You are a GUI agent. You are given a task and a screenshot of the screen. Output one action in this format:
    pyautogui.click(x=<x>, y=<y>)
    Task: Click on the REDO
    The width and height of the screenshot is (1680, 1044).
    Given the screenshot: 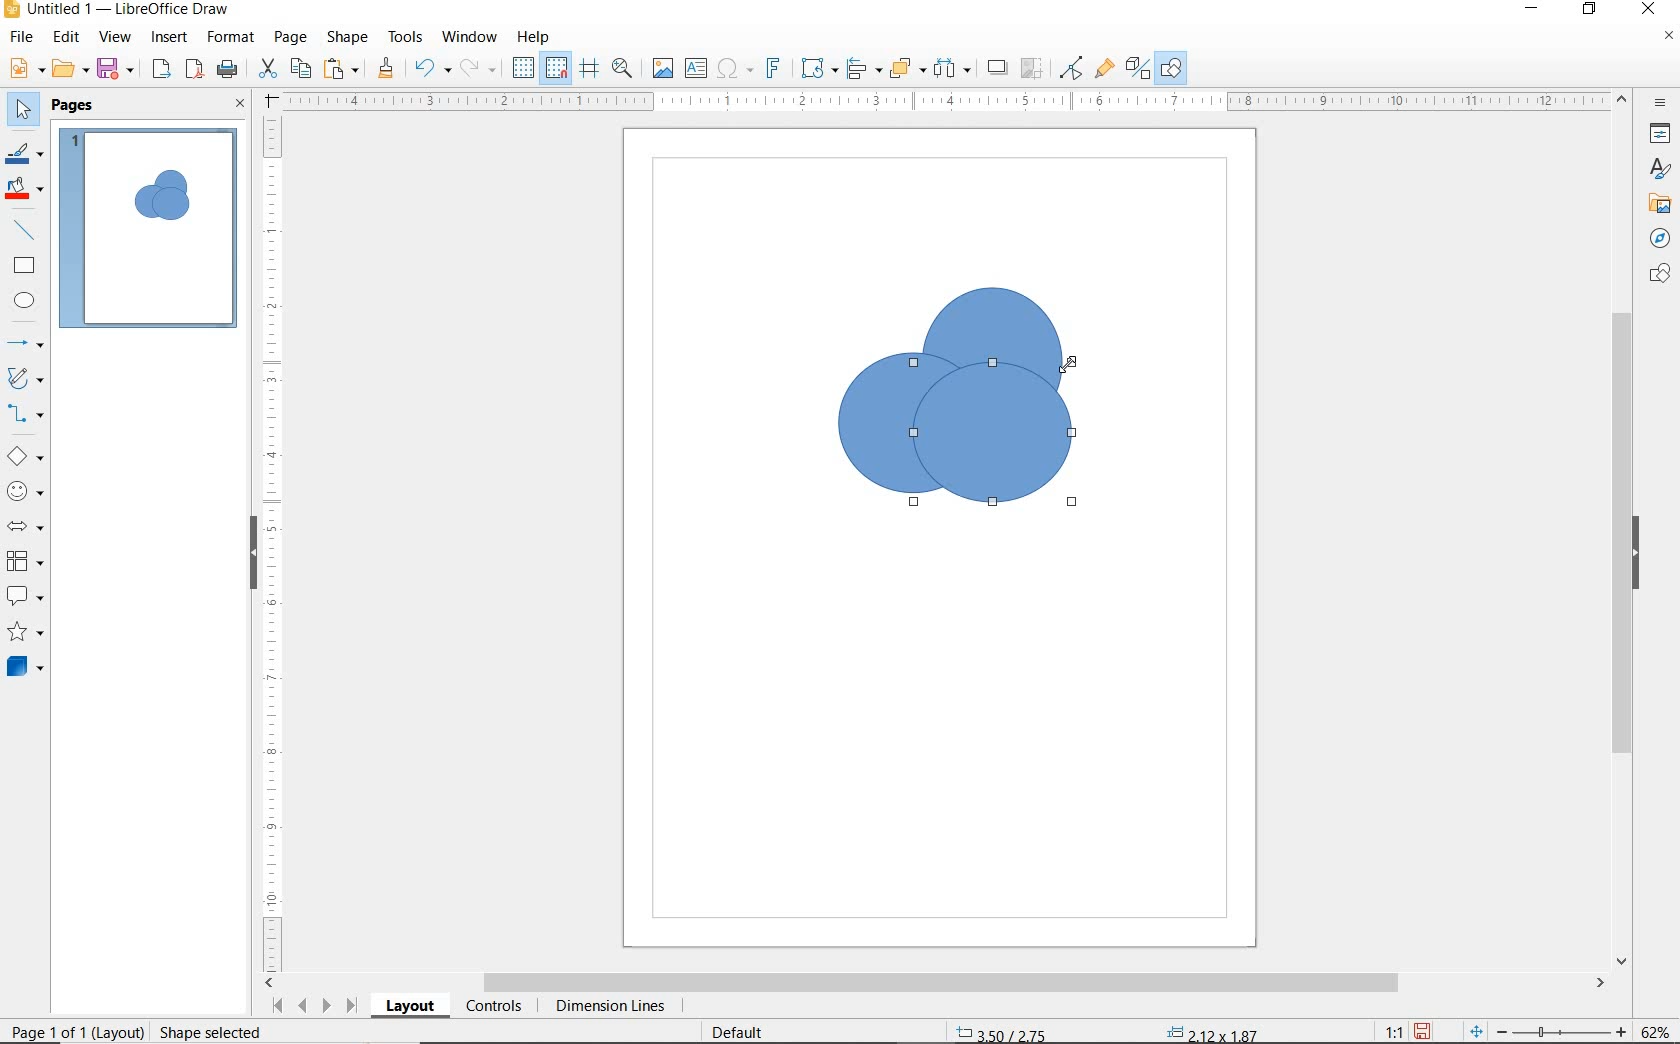 What is the action you would take?
    pyautogui.click(x=479, y=69)
    